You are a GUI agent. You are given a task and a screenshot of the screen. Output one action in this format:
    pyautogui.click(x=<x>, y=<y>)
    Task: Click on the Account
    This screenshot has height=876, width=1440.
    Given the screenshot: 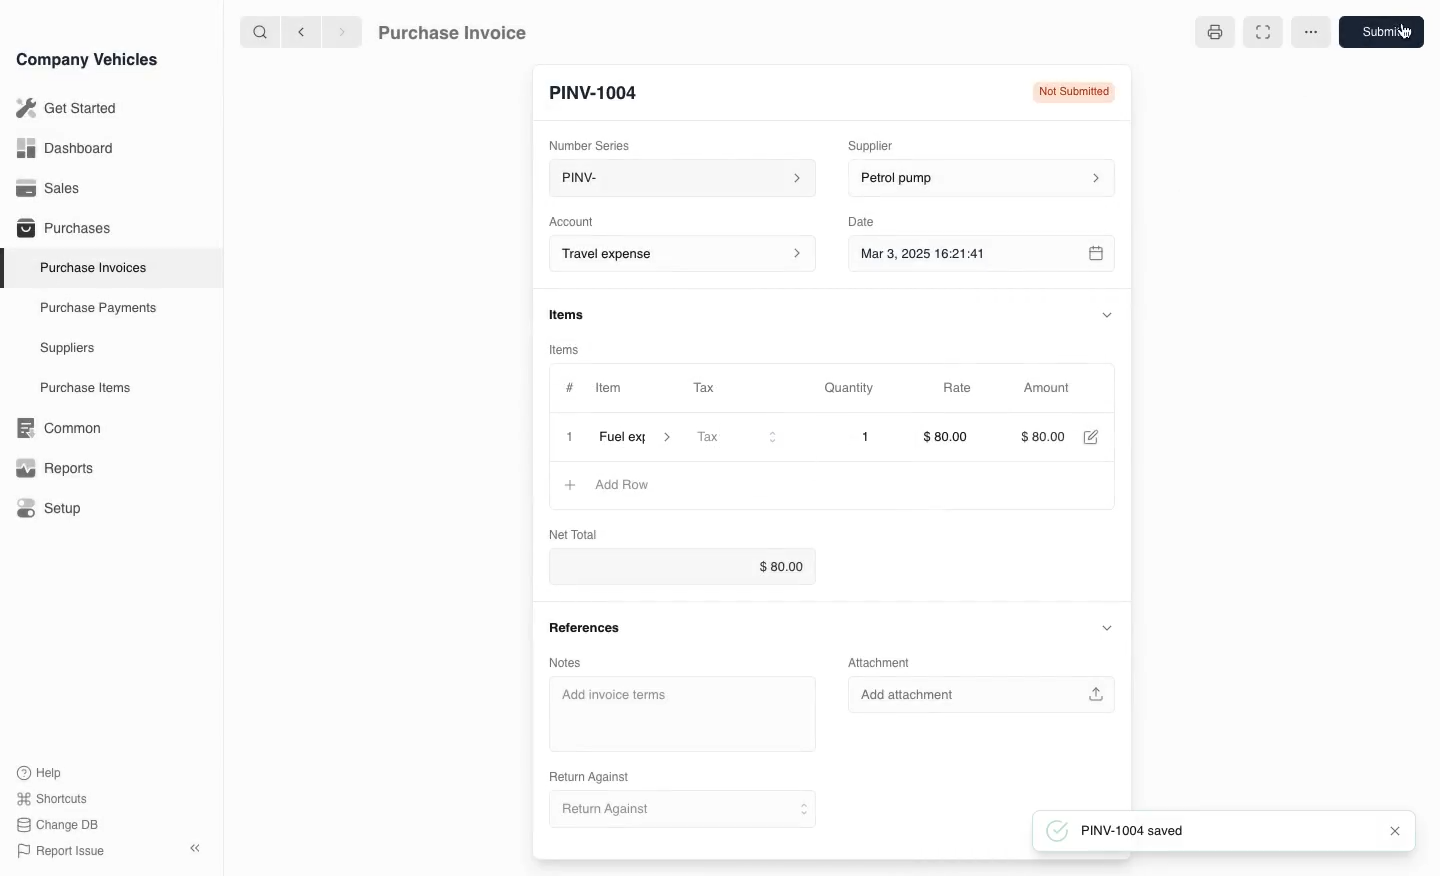 What is the action you would take?
    pyautogui.click(x=572, y=220)
    